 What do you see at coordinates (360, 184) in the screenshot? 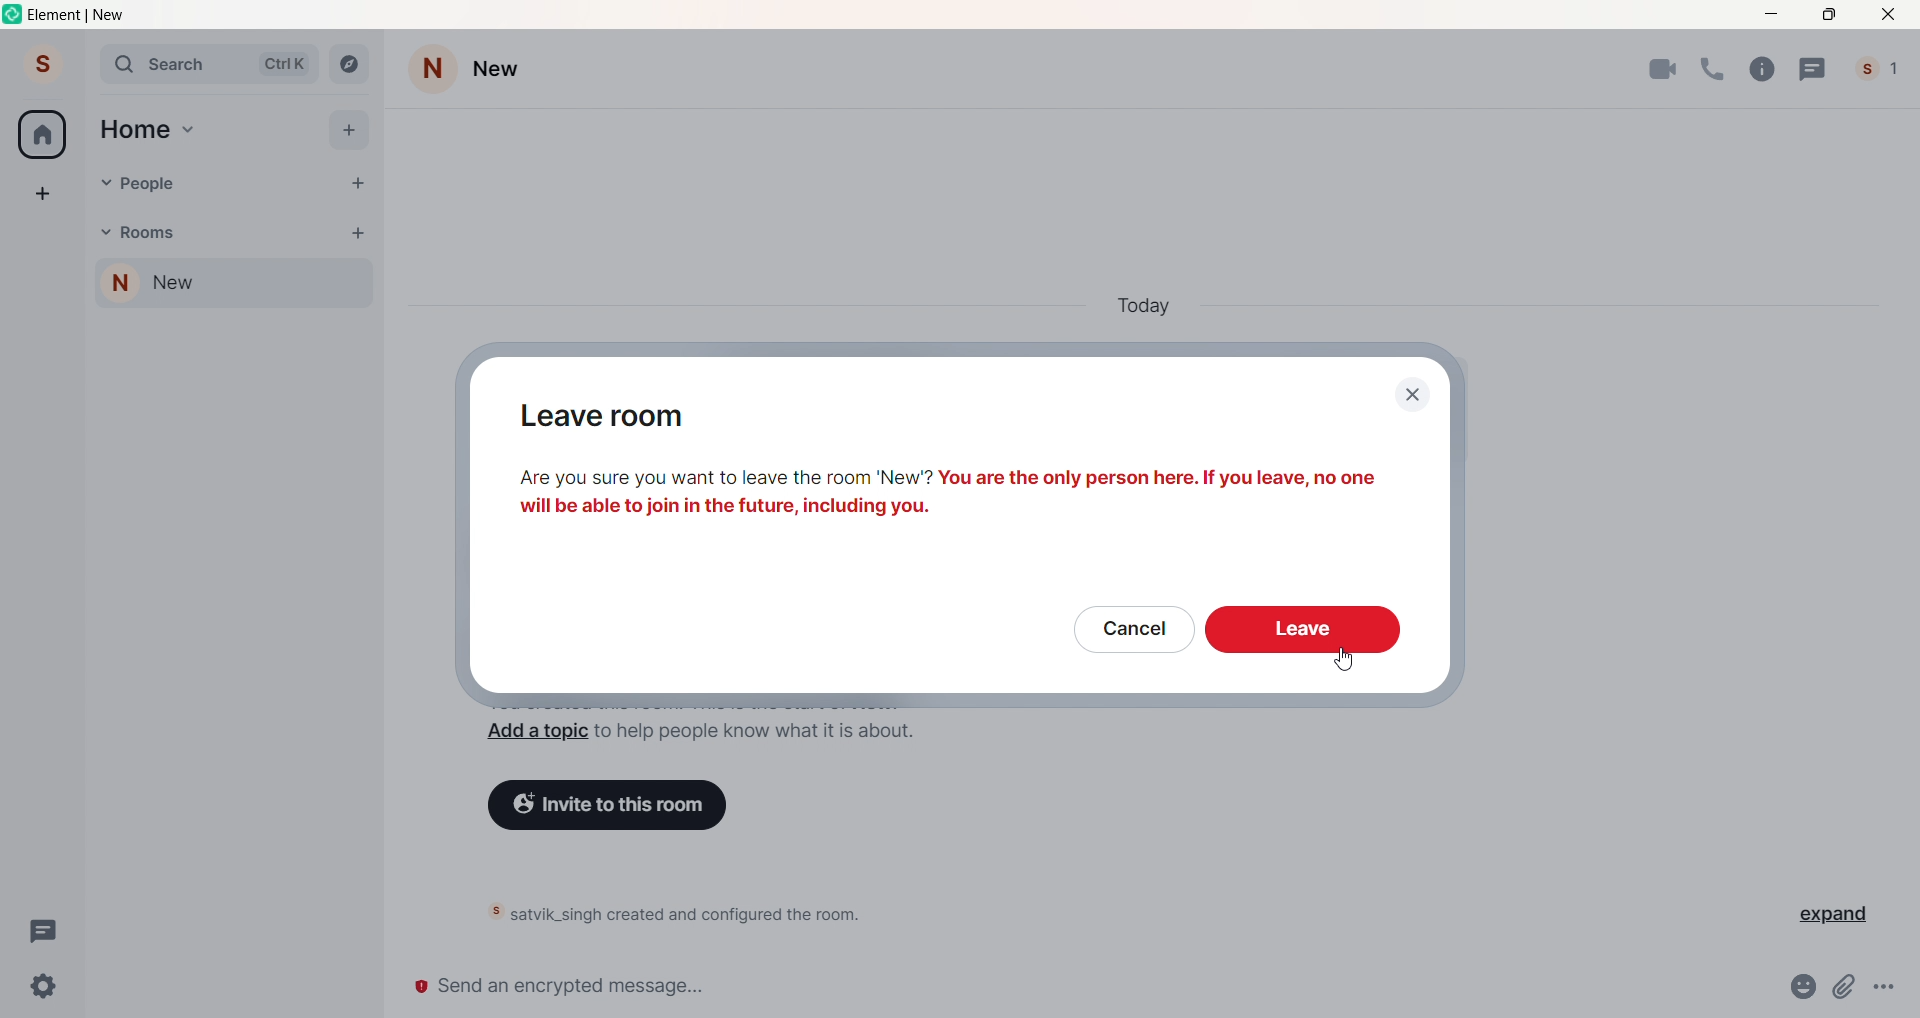
I see `Start Chat` at bounding box center [360, 184].